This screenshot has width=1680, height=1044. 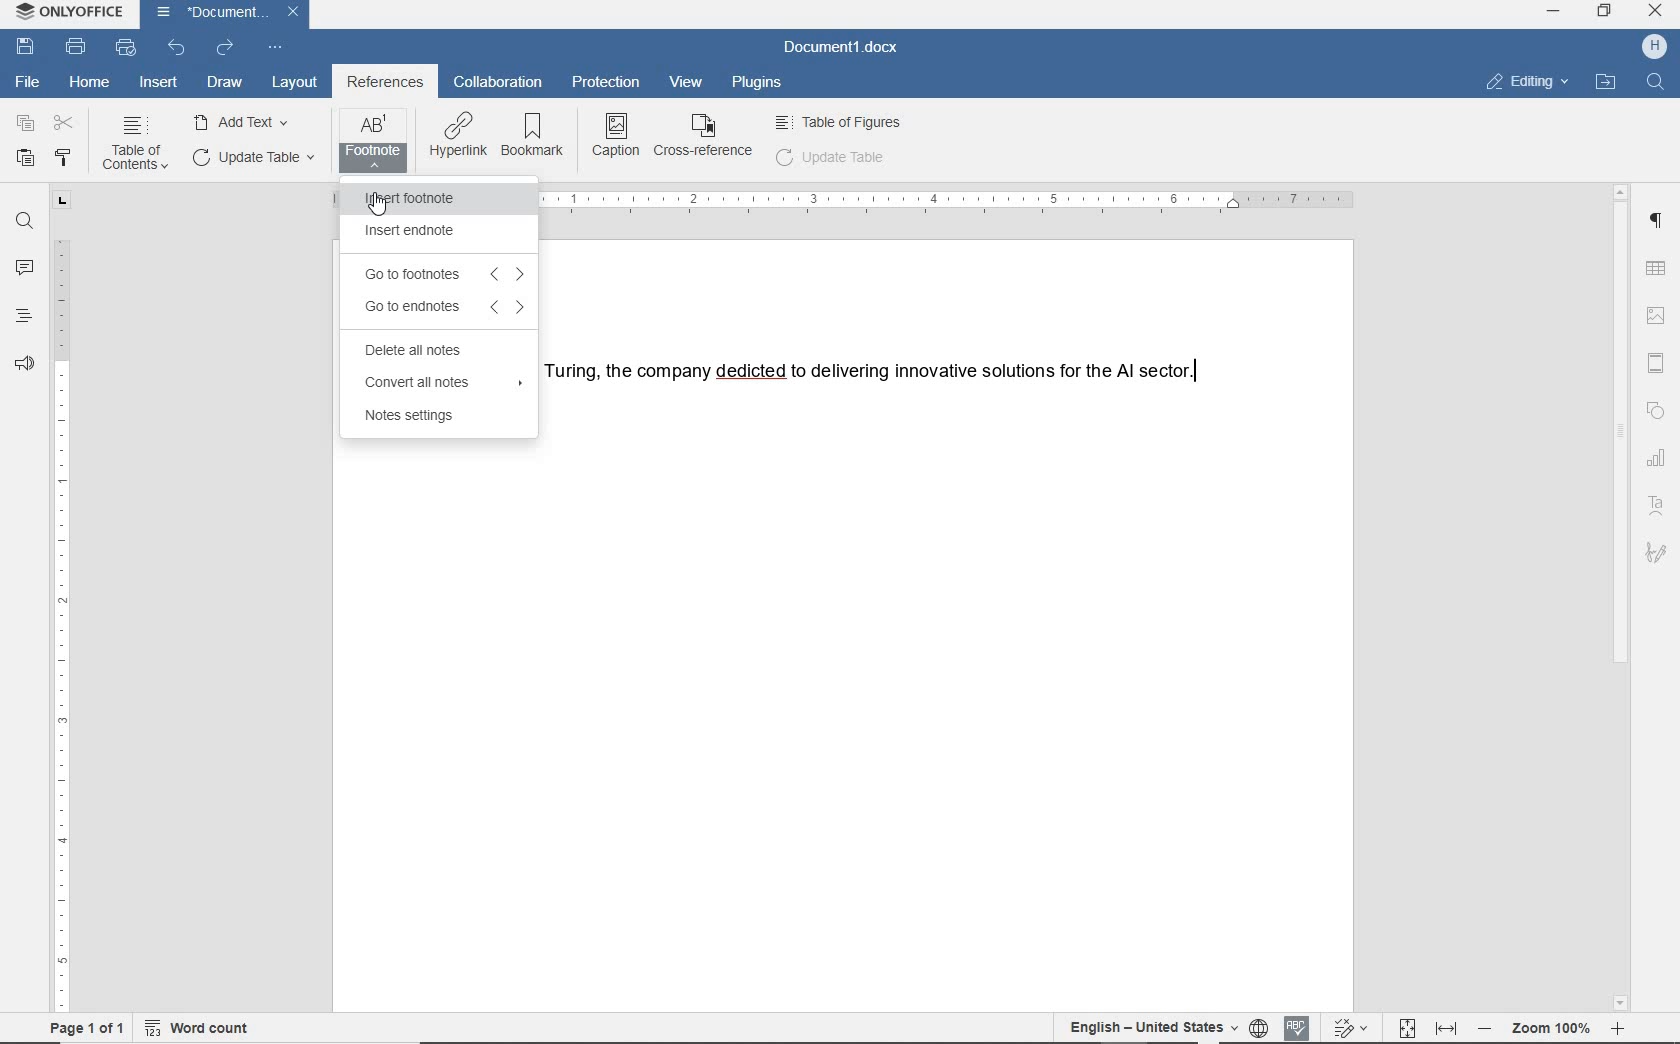 What do you see at coordinates (831, 160) in the screenshot?
I see `update table` at bounding box center [831, 160].